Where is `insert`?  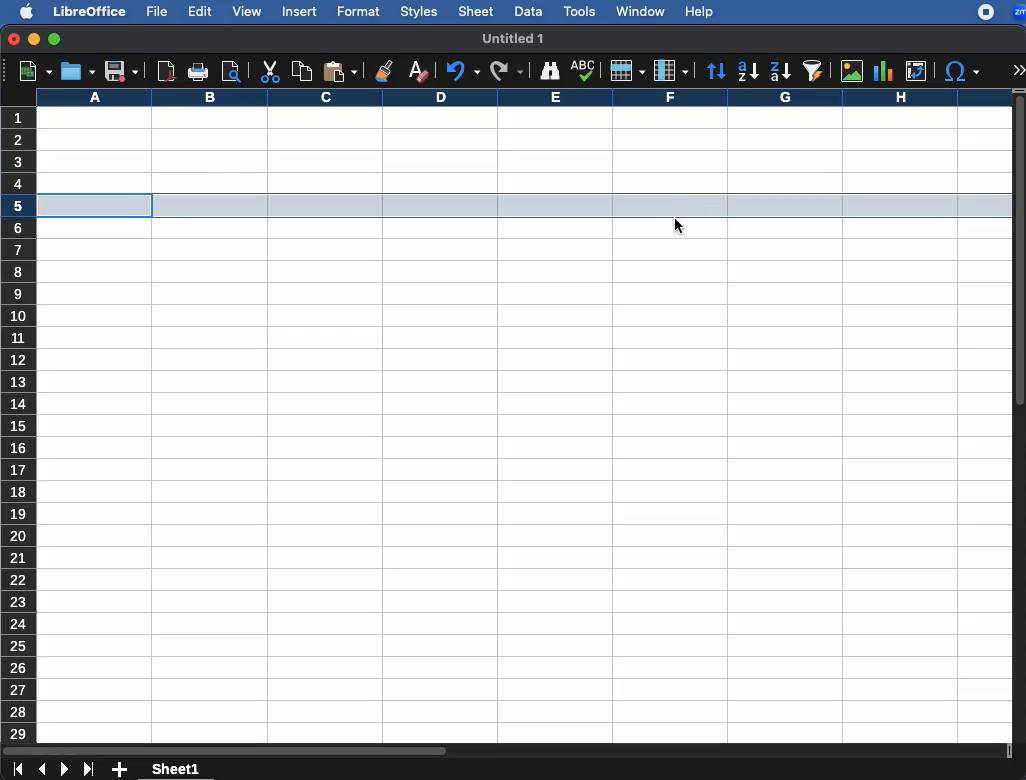 insert is located at coordinates (303, 12).